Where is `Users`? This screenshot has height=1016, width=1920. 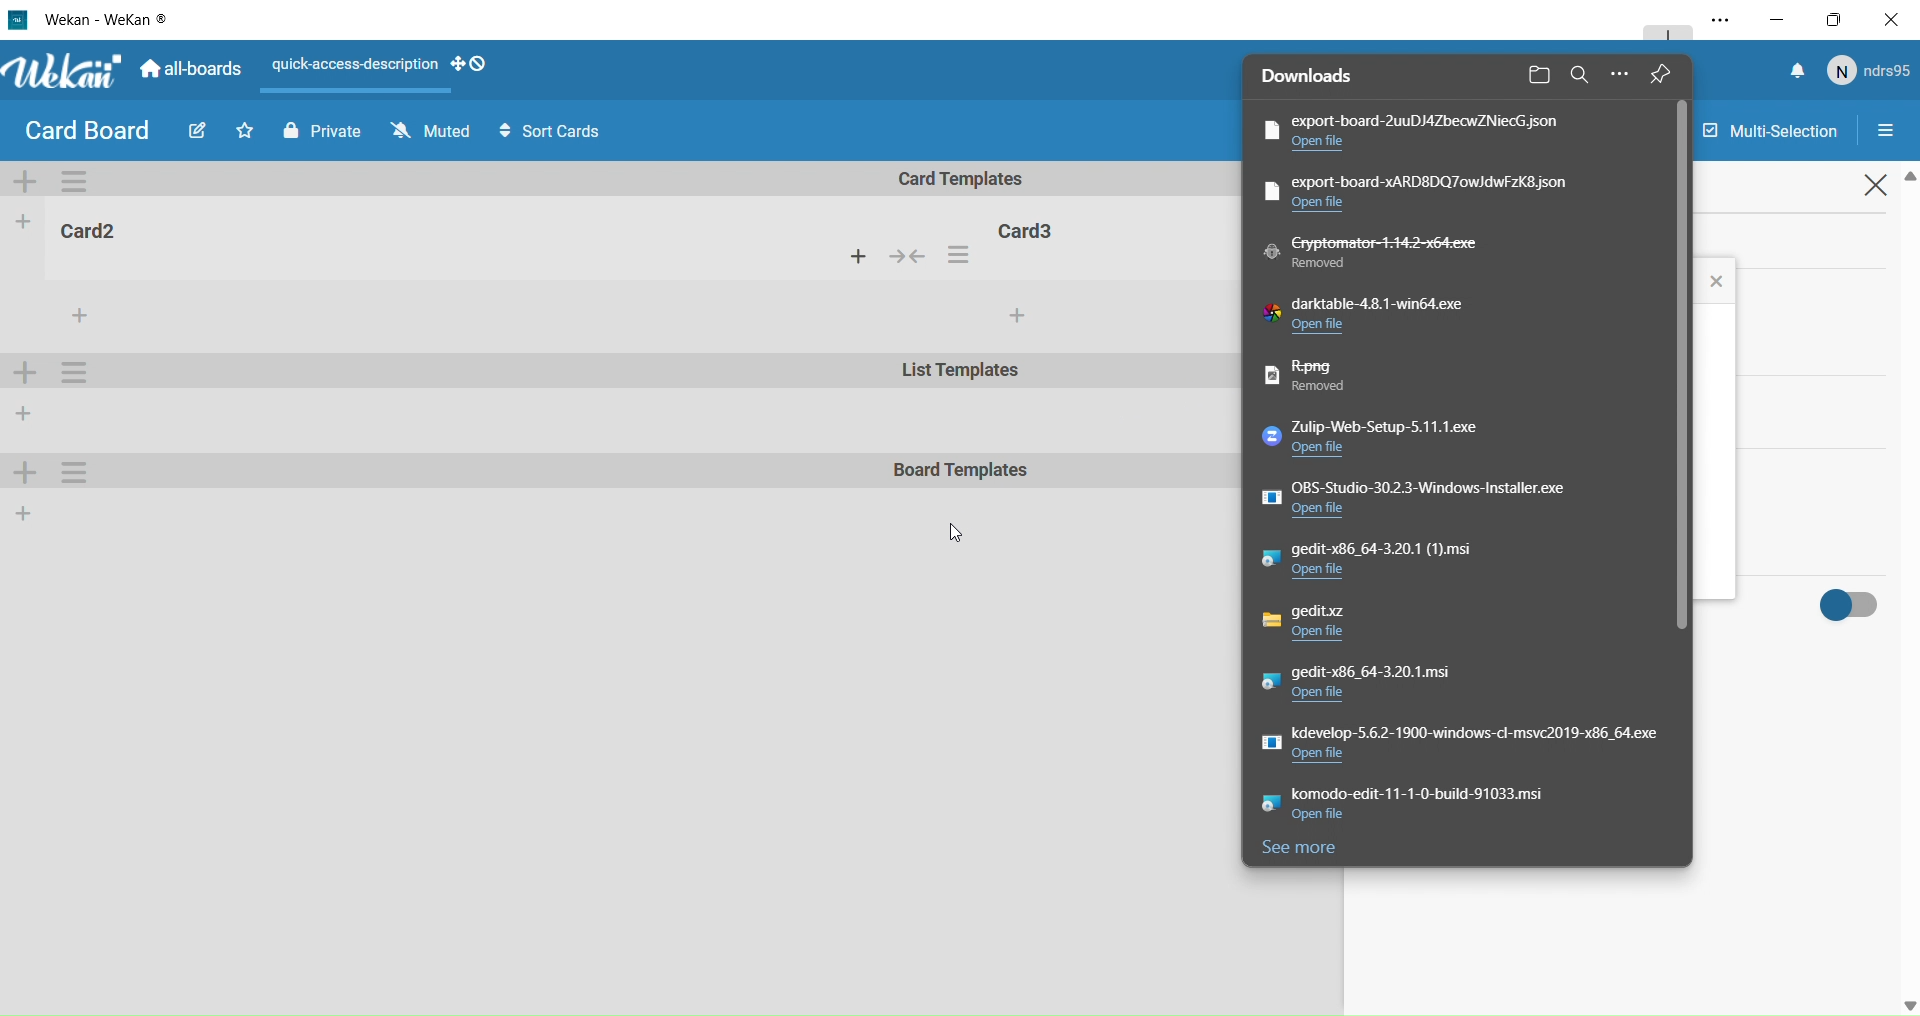 Users is located at coordinates (1873, 72).